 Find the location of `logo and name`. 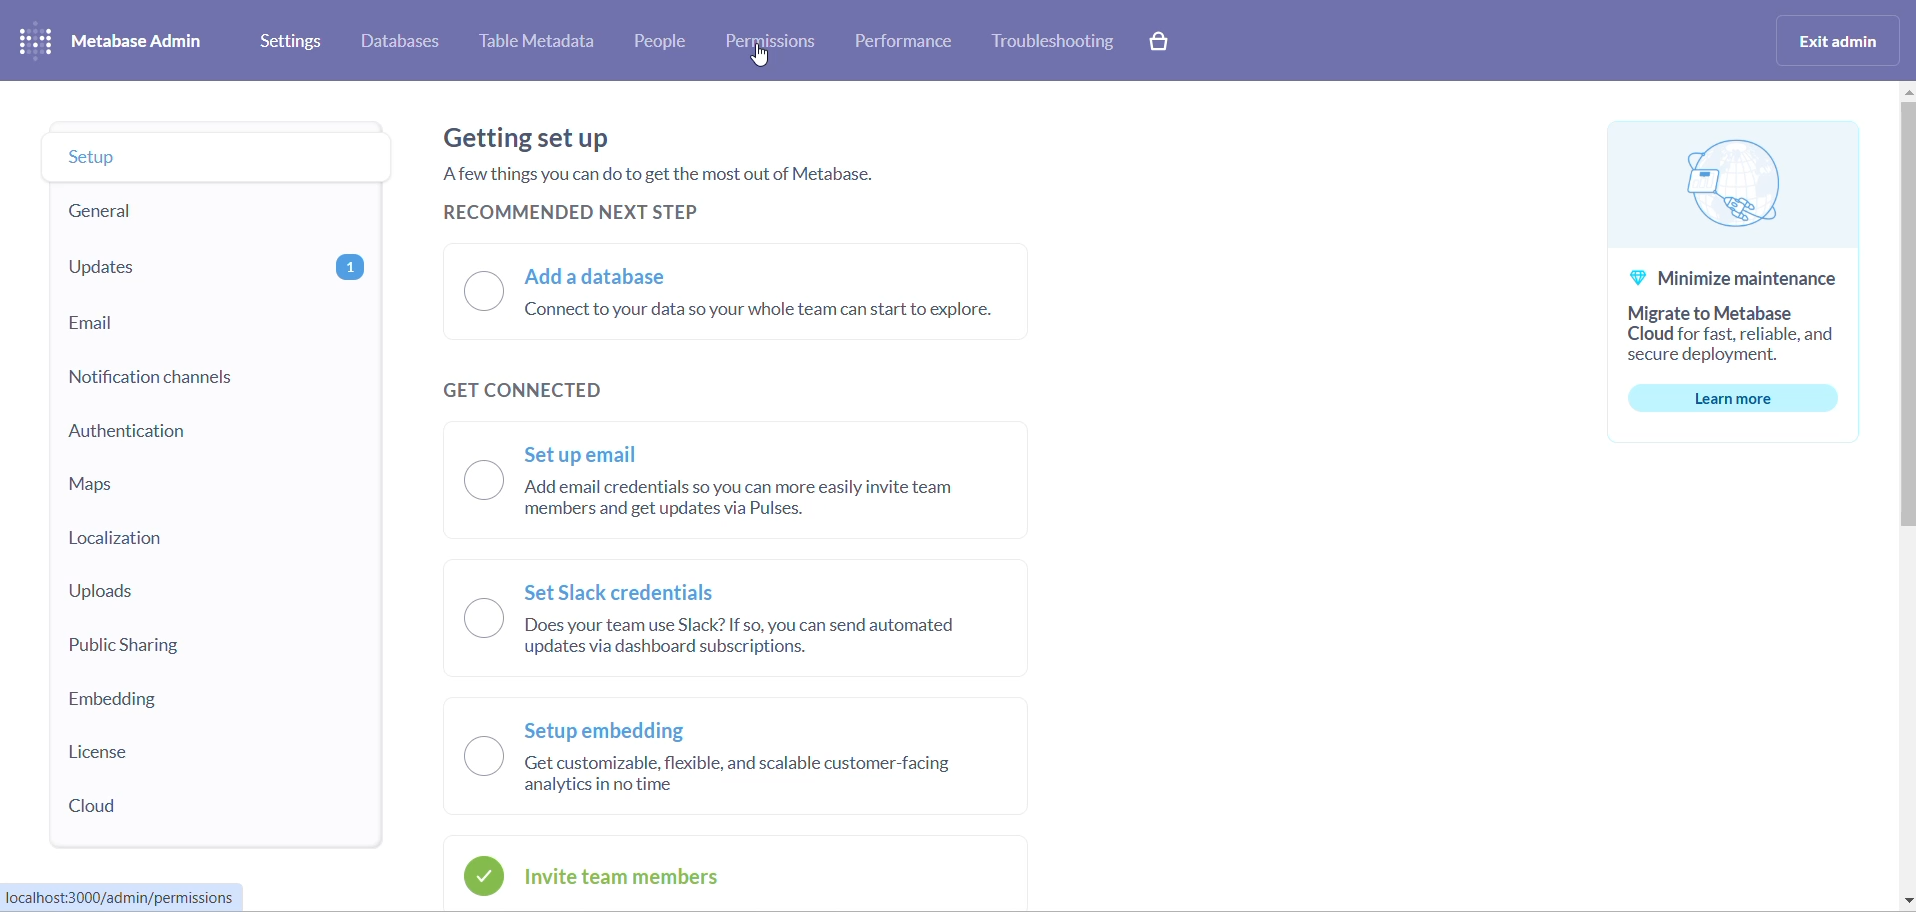

logo and name is located at coordinates (128, 42).